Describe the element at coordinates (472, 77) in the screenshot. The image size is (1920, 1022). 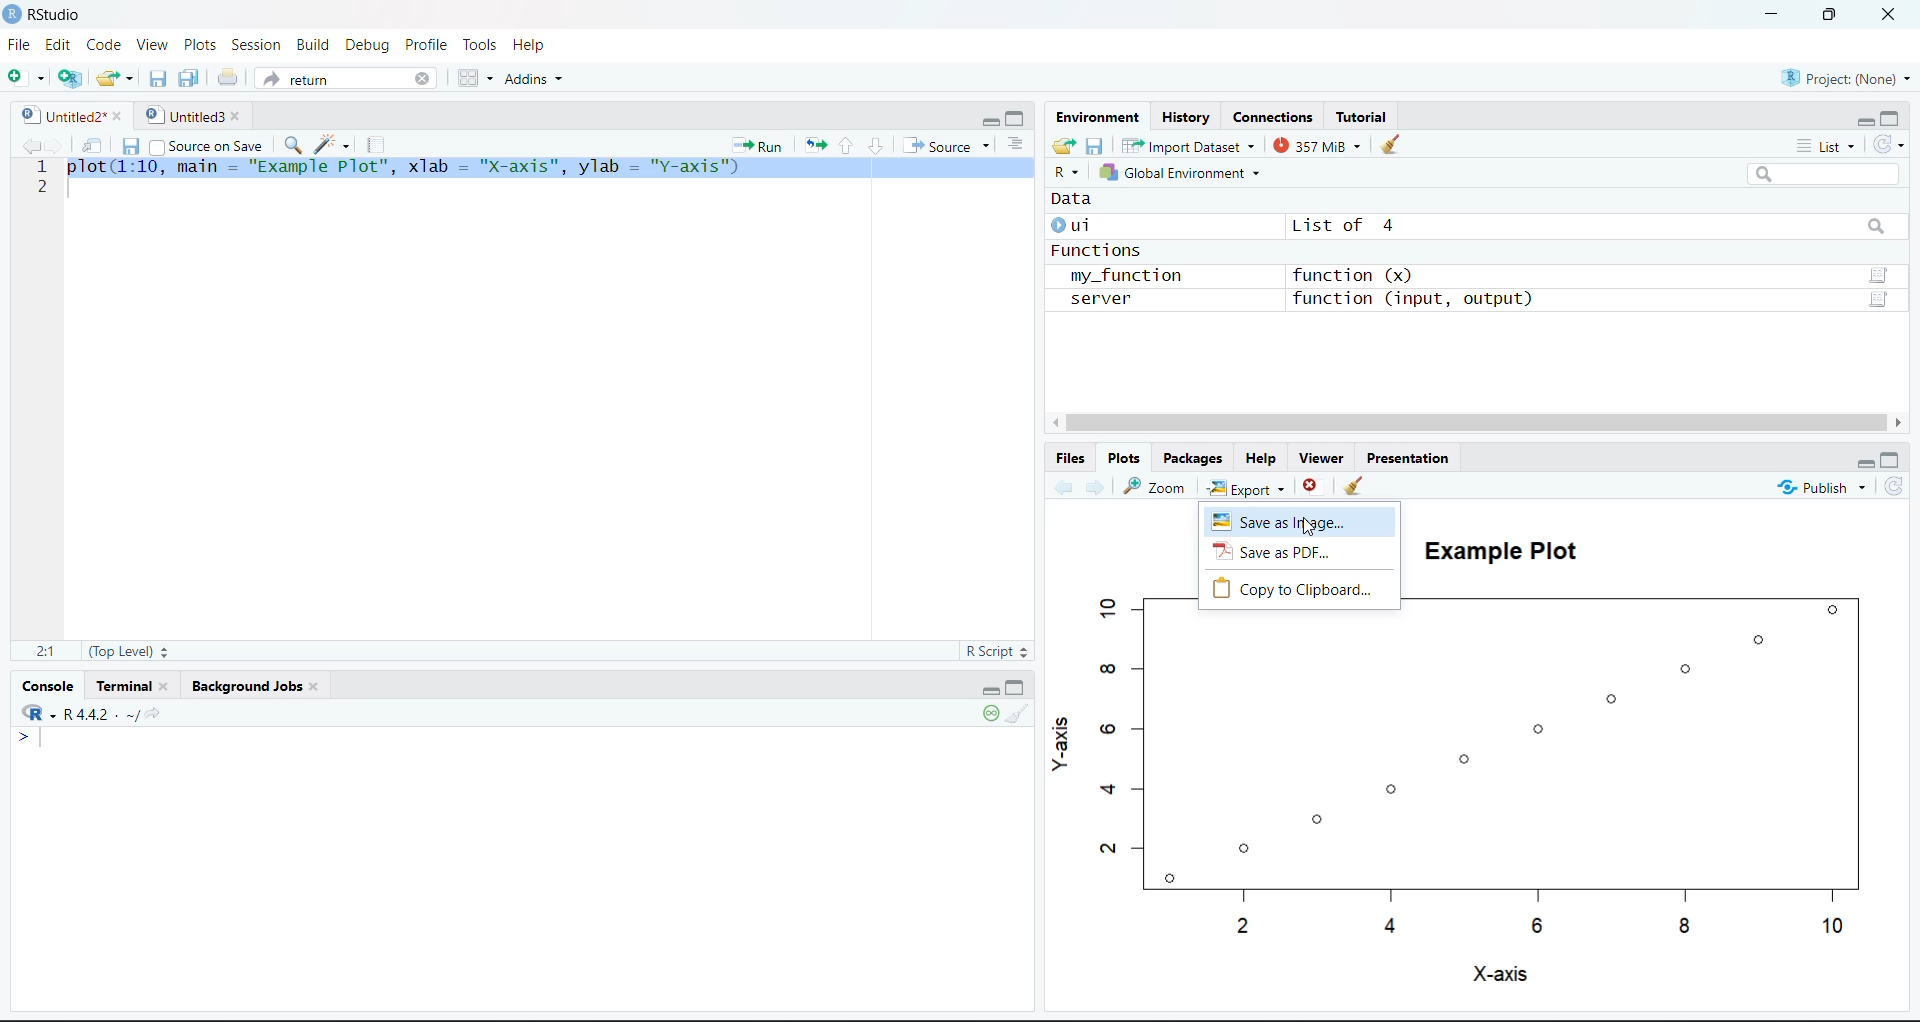
I see `Workspace panes` at that location.